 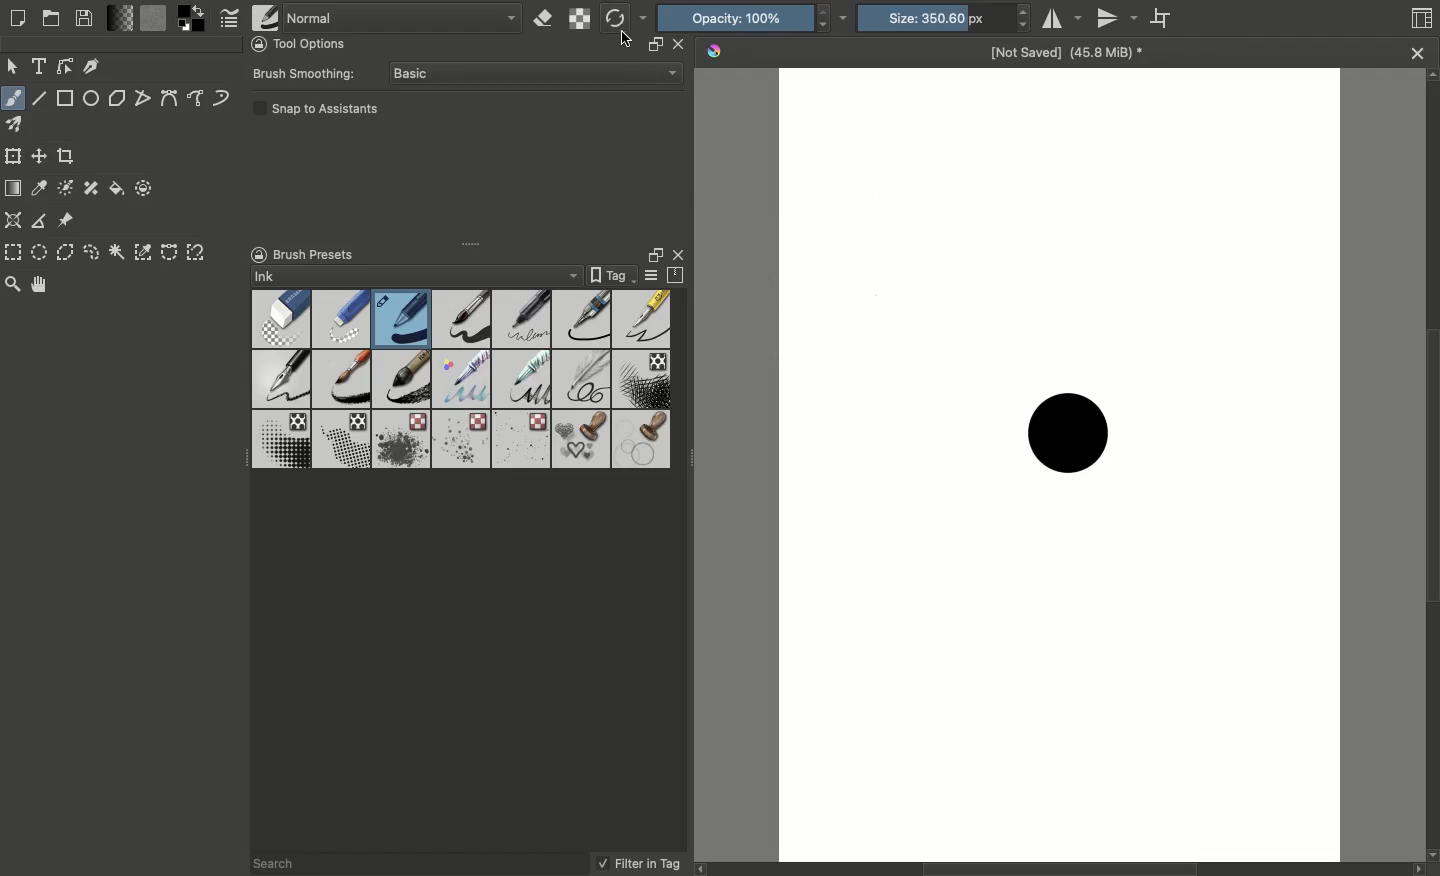 What do you see at coordinates (15, 252) in the screenshot?
I see `Rectangular selection tool` at bounding box center [15, 252].